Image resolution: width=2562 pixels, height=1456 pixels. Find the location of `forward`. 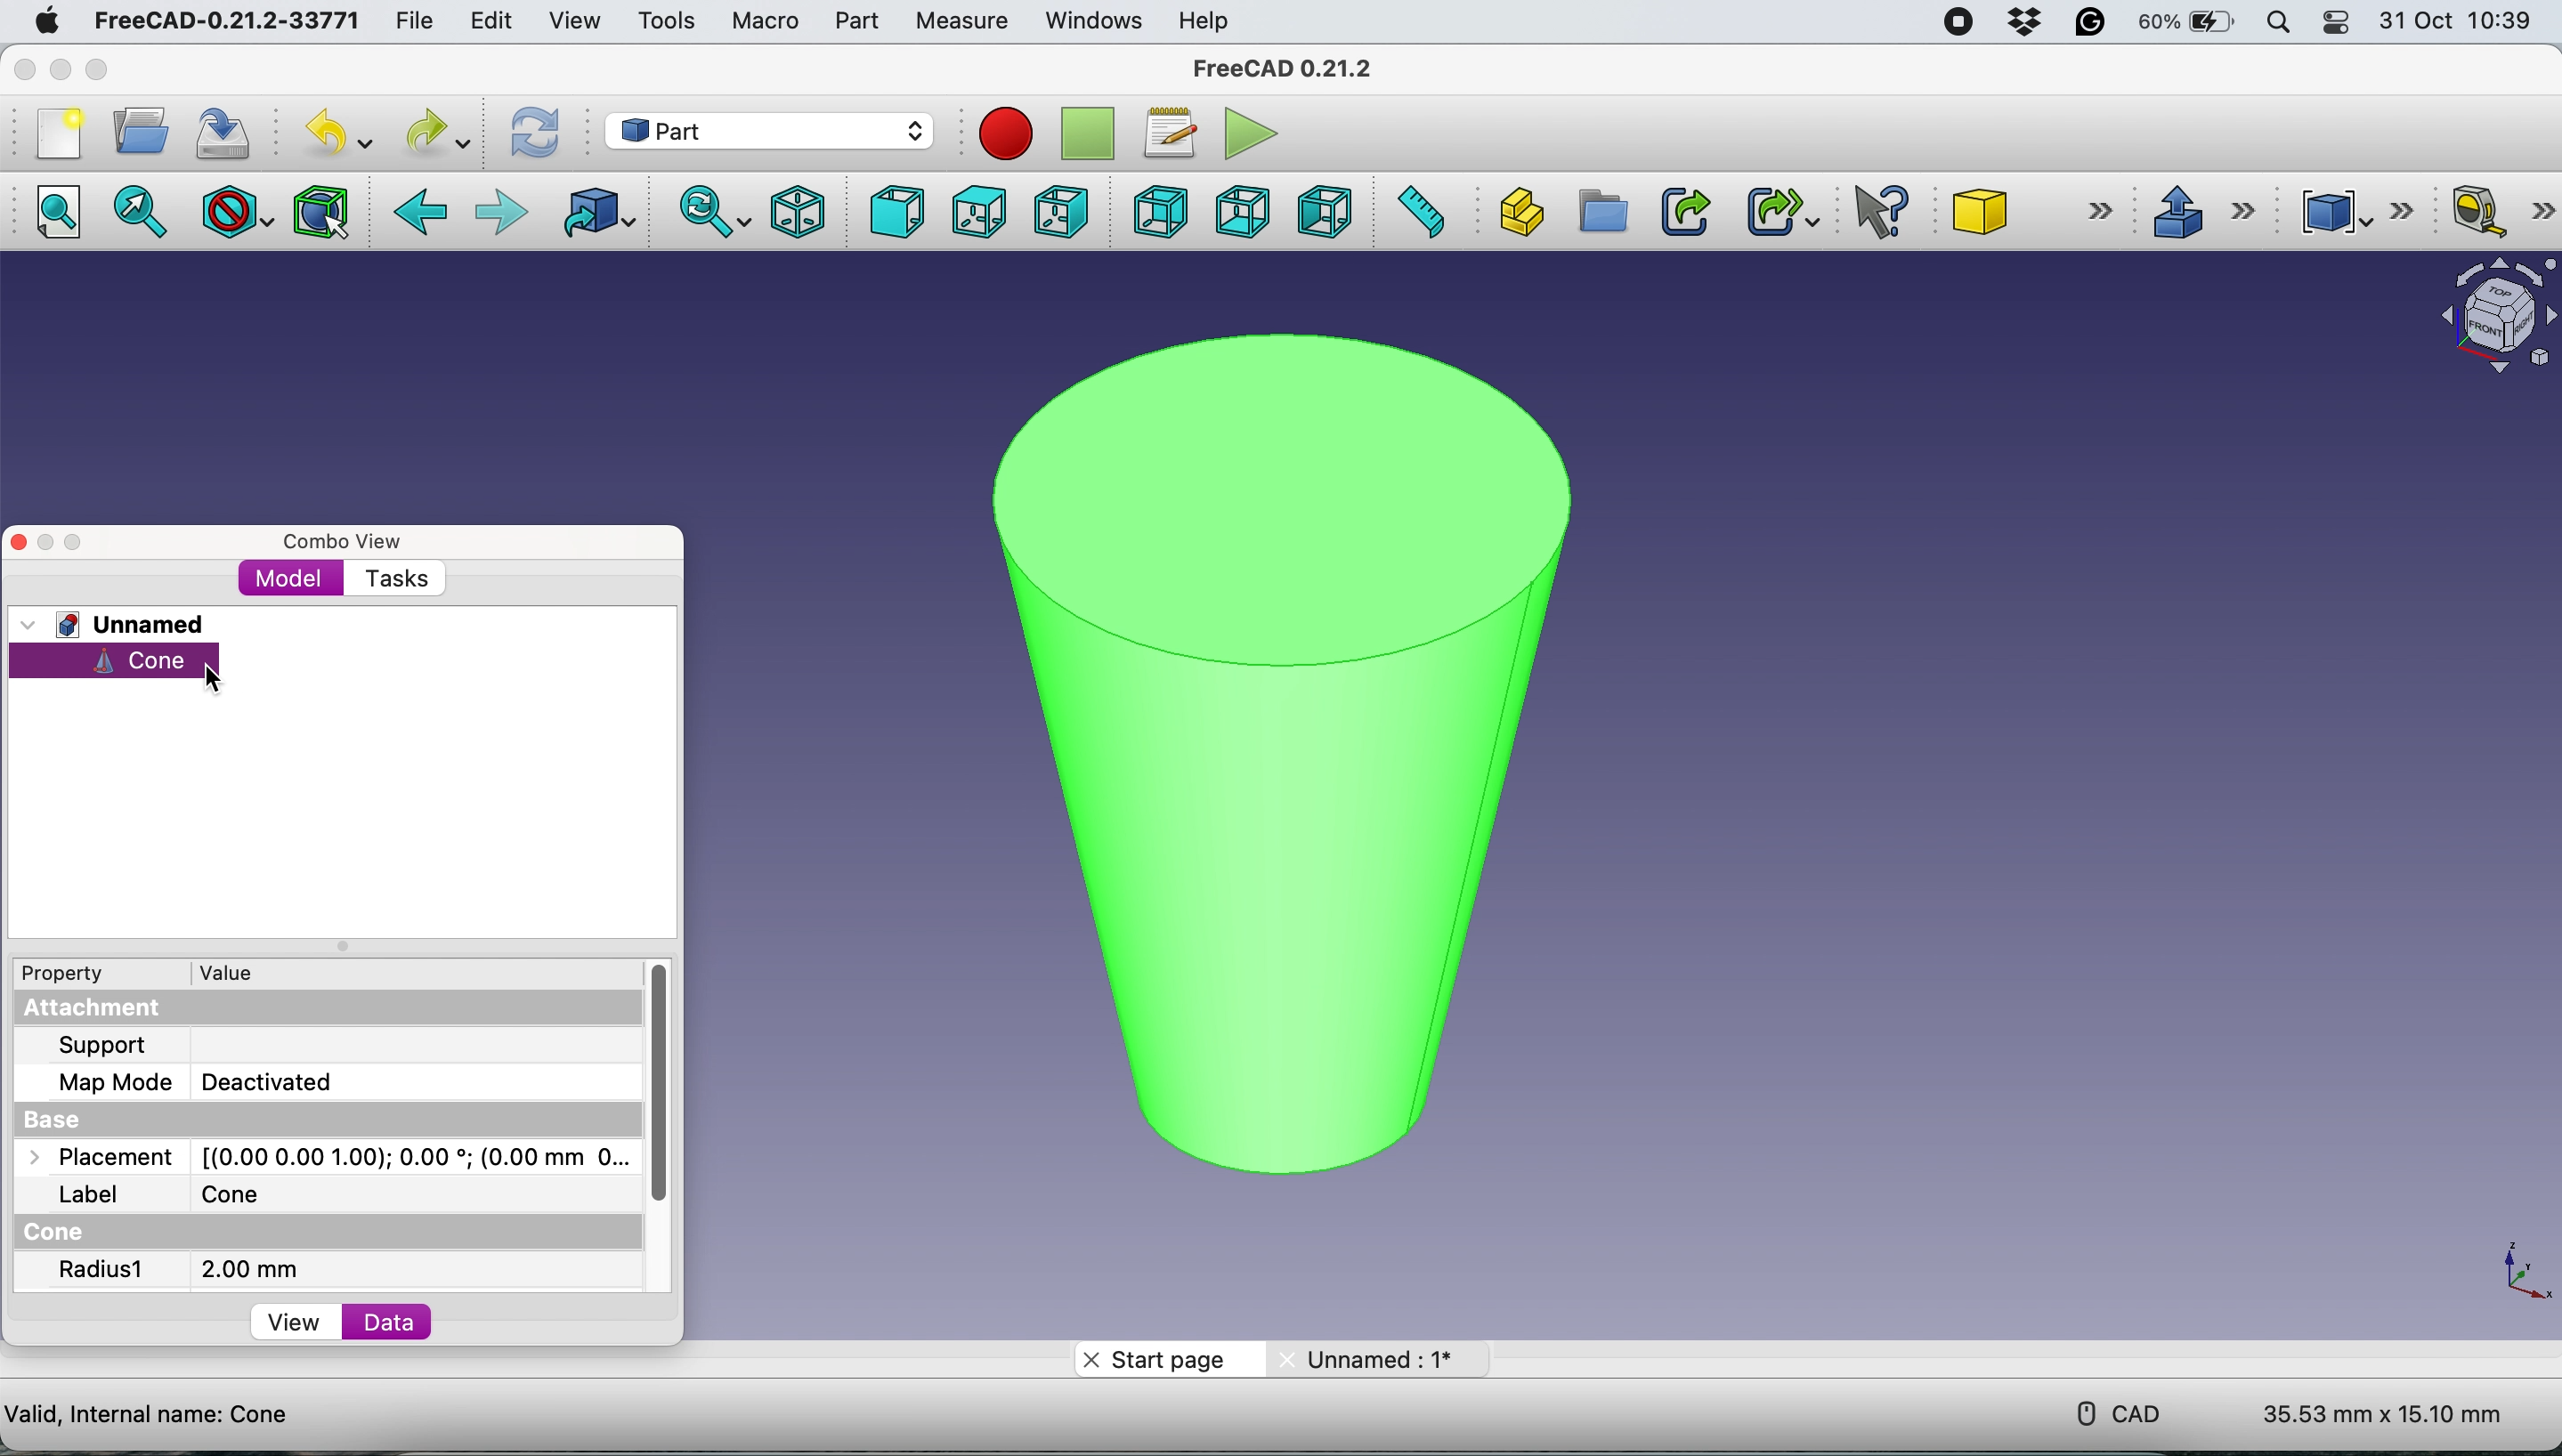

forward is located at coordinates (500, 213).